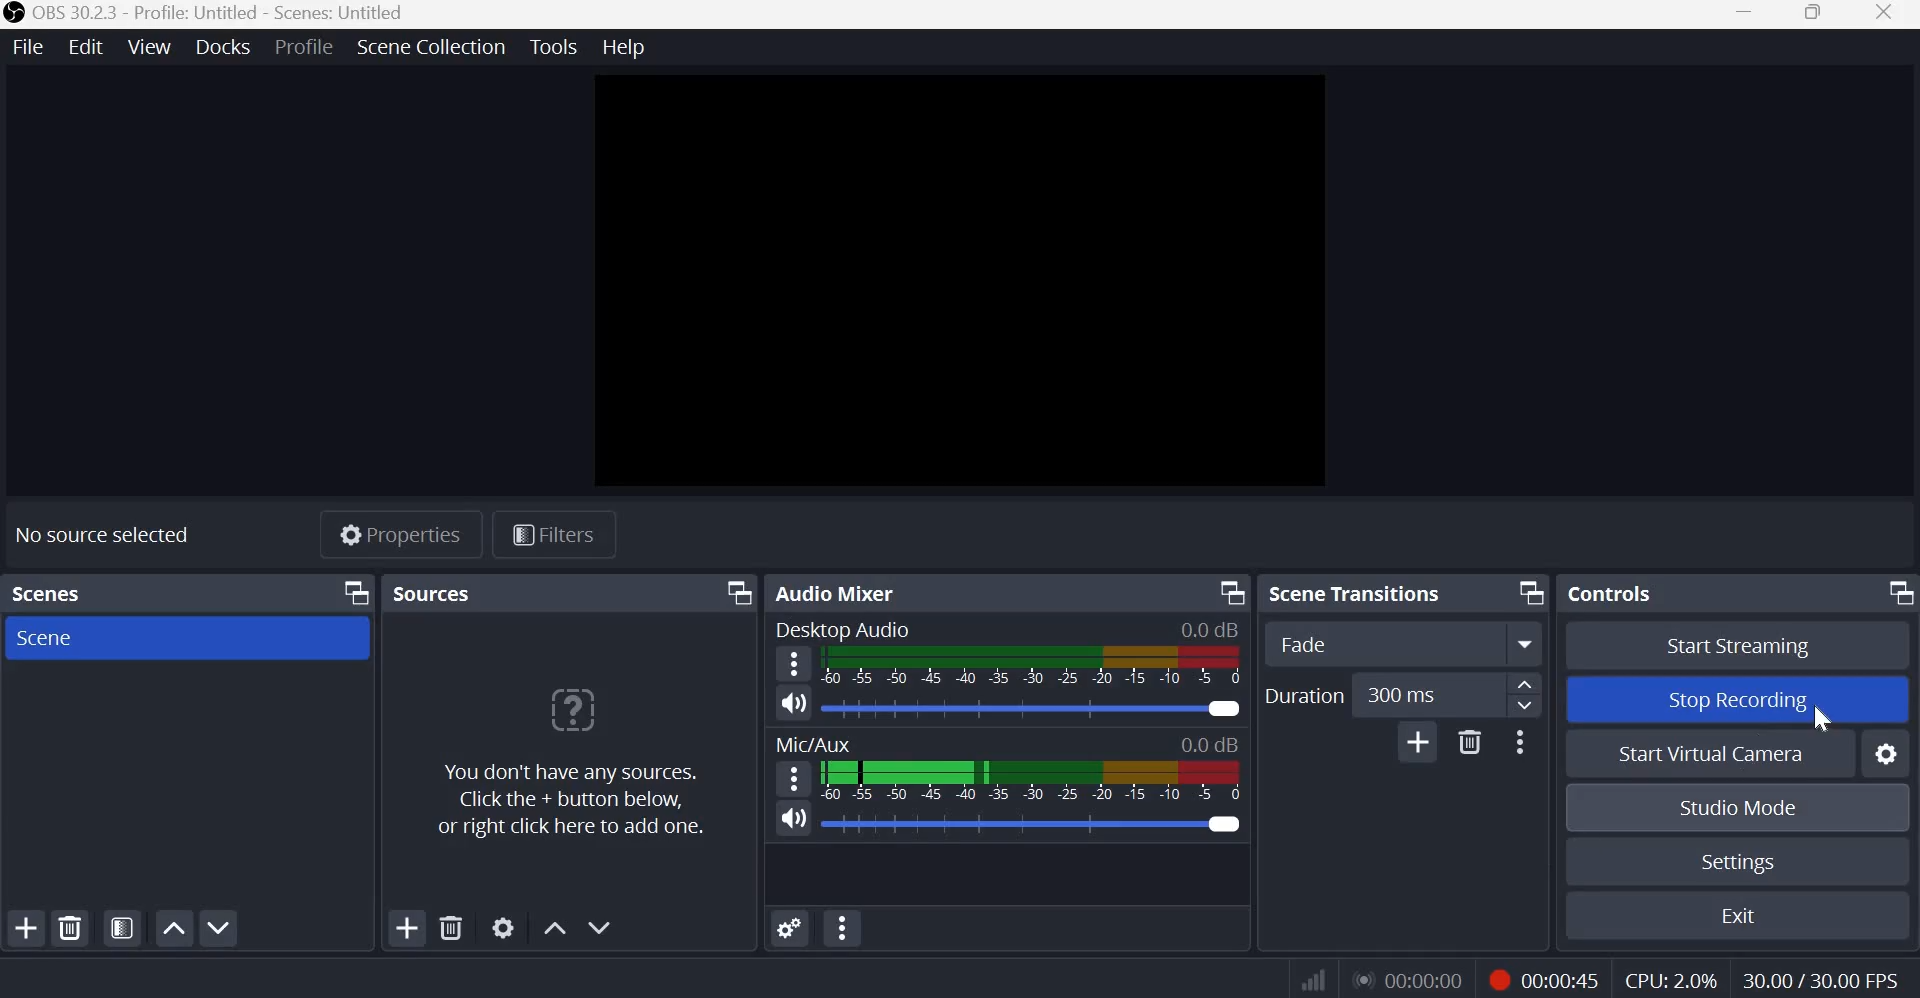 The height and width of the screenshot is (998, 1920). I want to click on Controls, so click(1622, 592).